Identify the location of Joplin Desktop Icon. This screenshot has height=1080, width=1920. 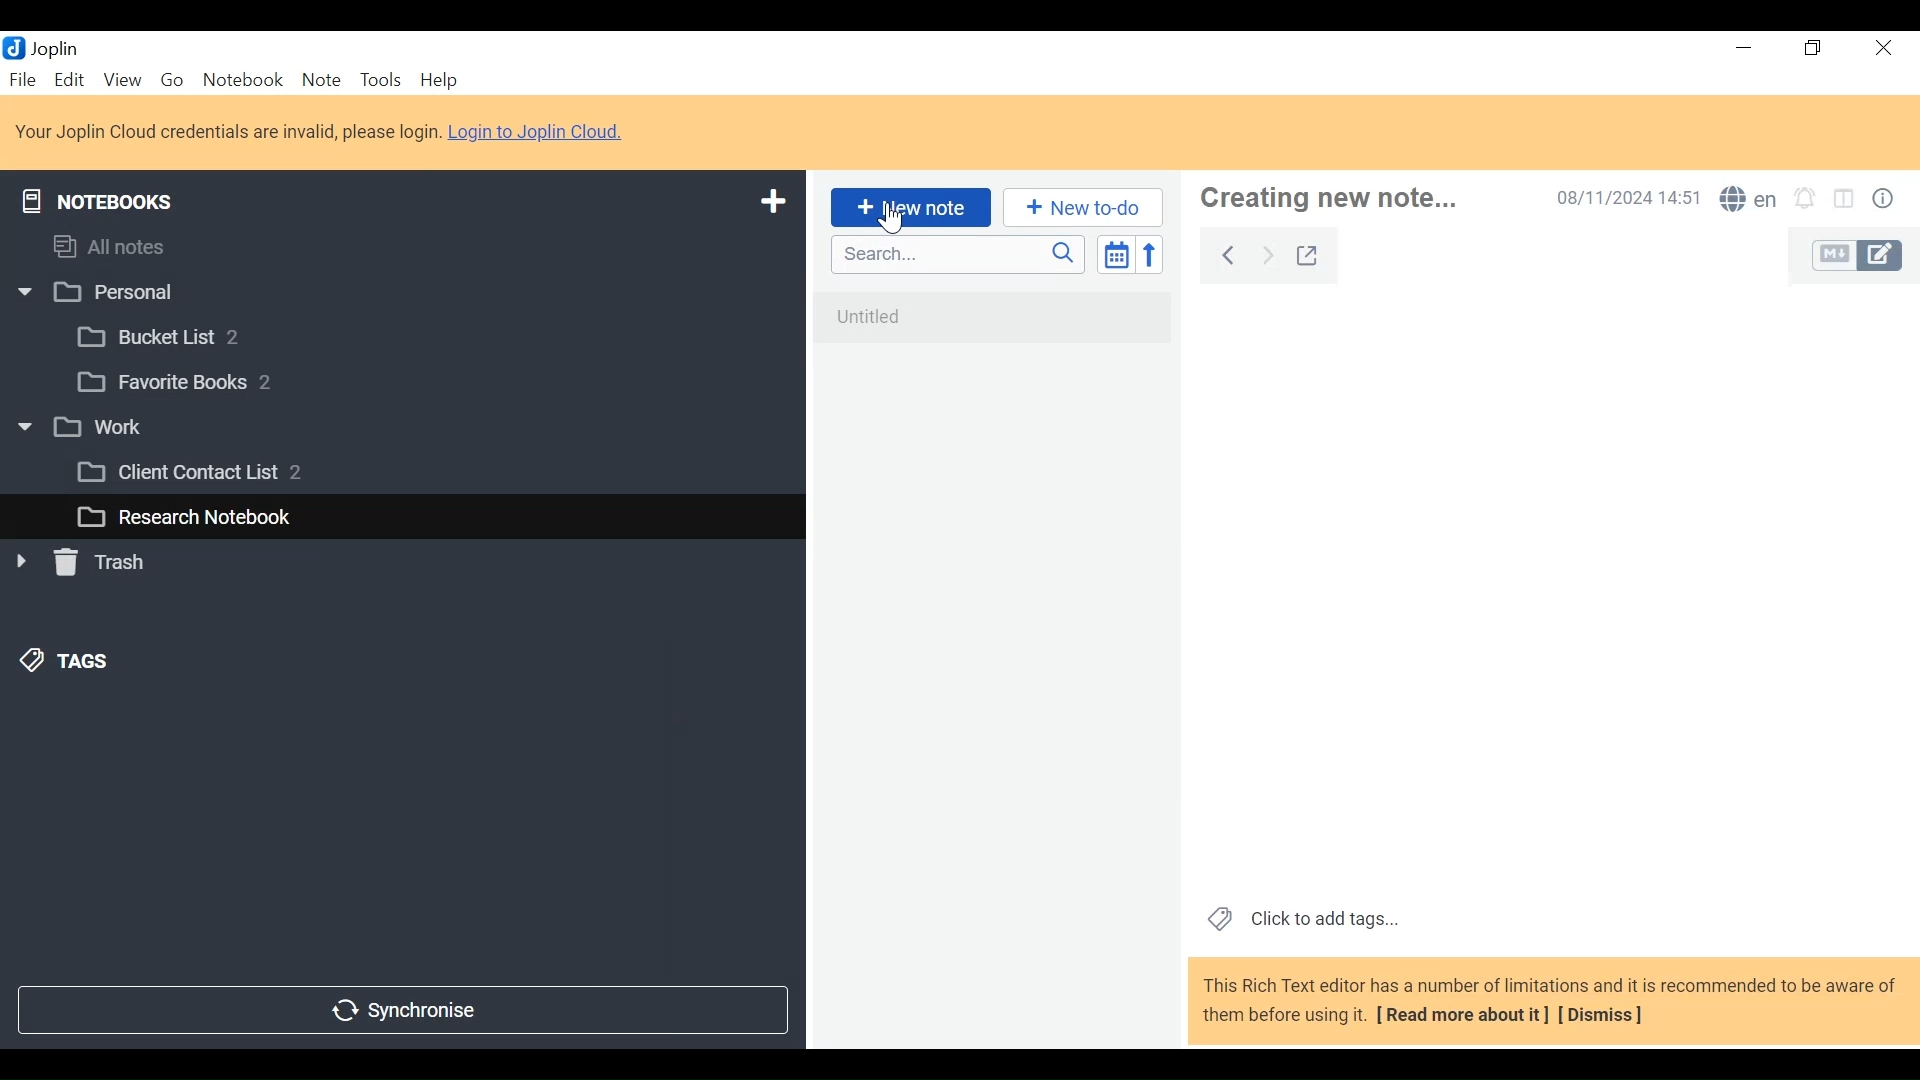
(52, 47).